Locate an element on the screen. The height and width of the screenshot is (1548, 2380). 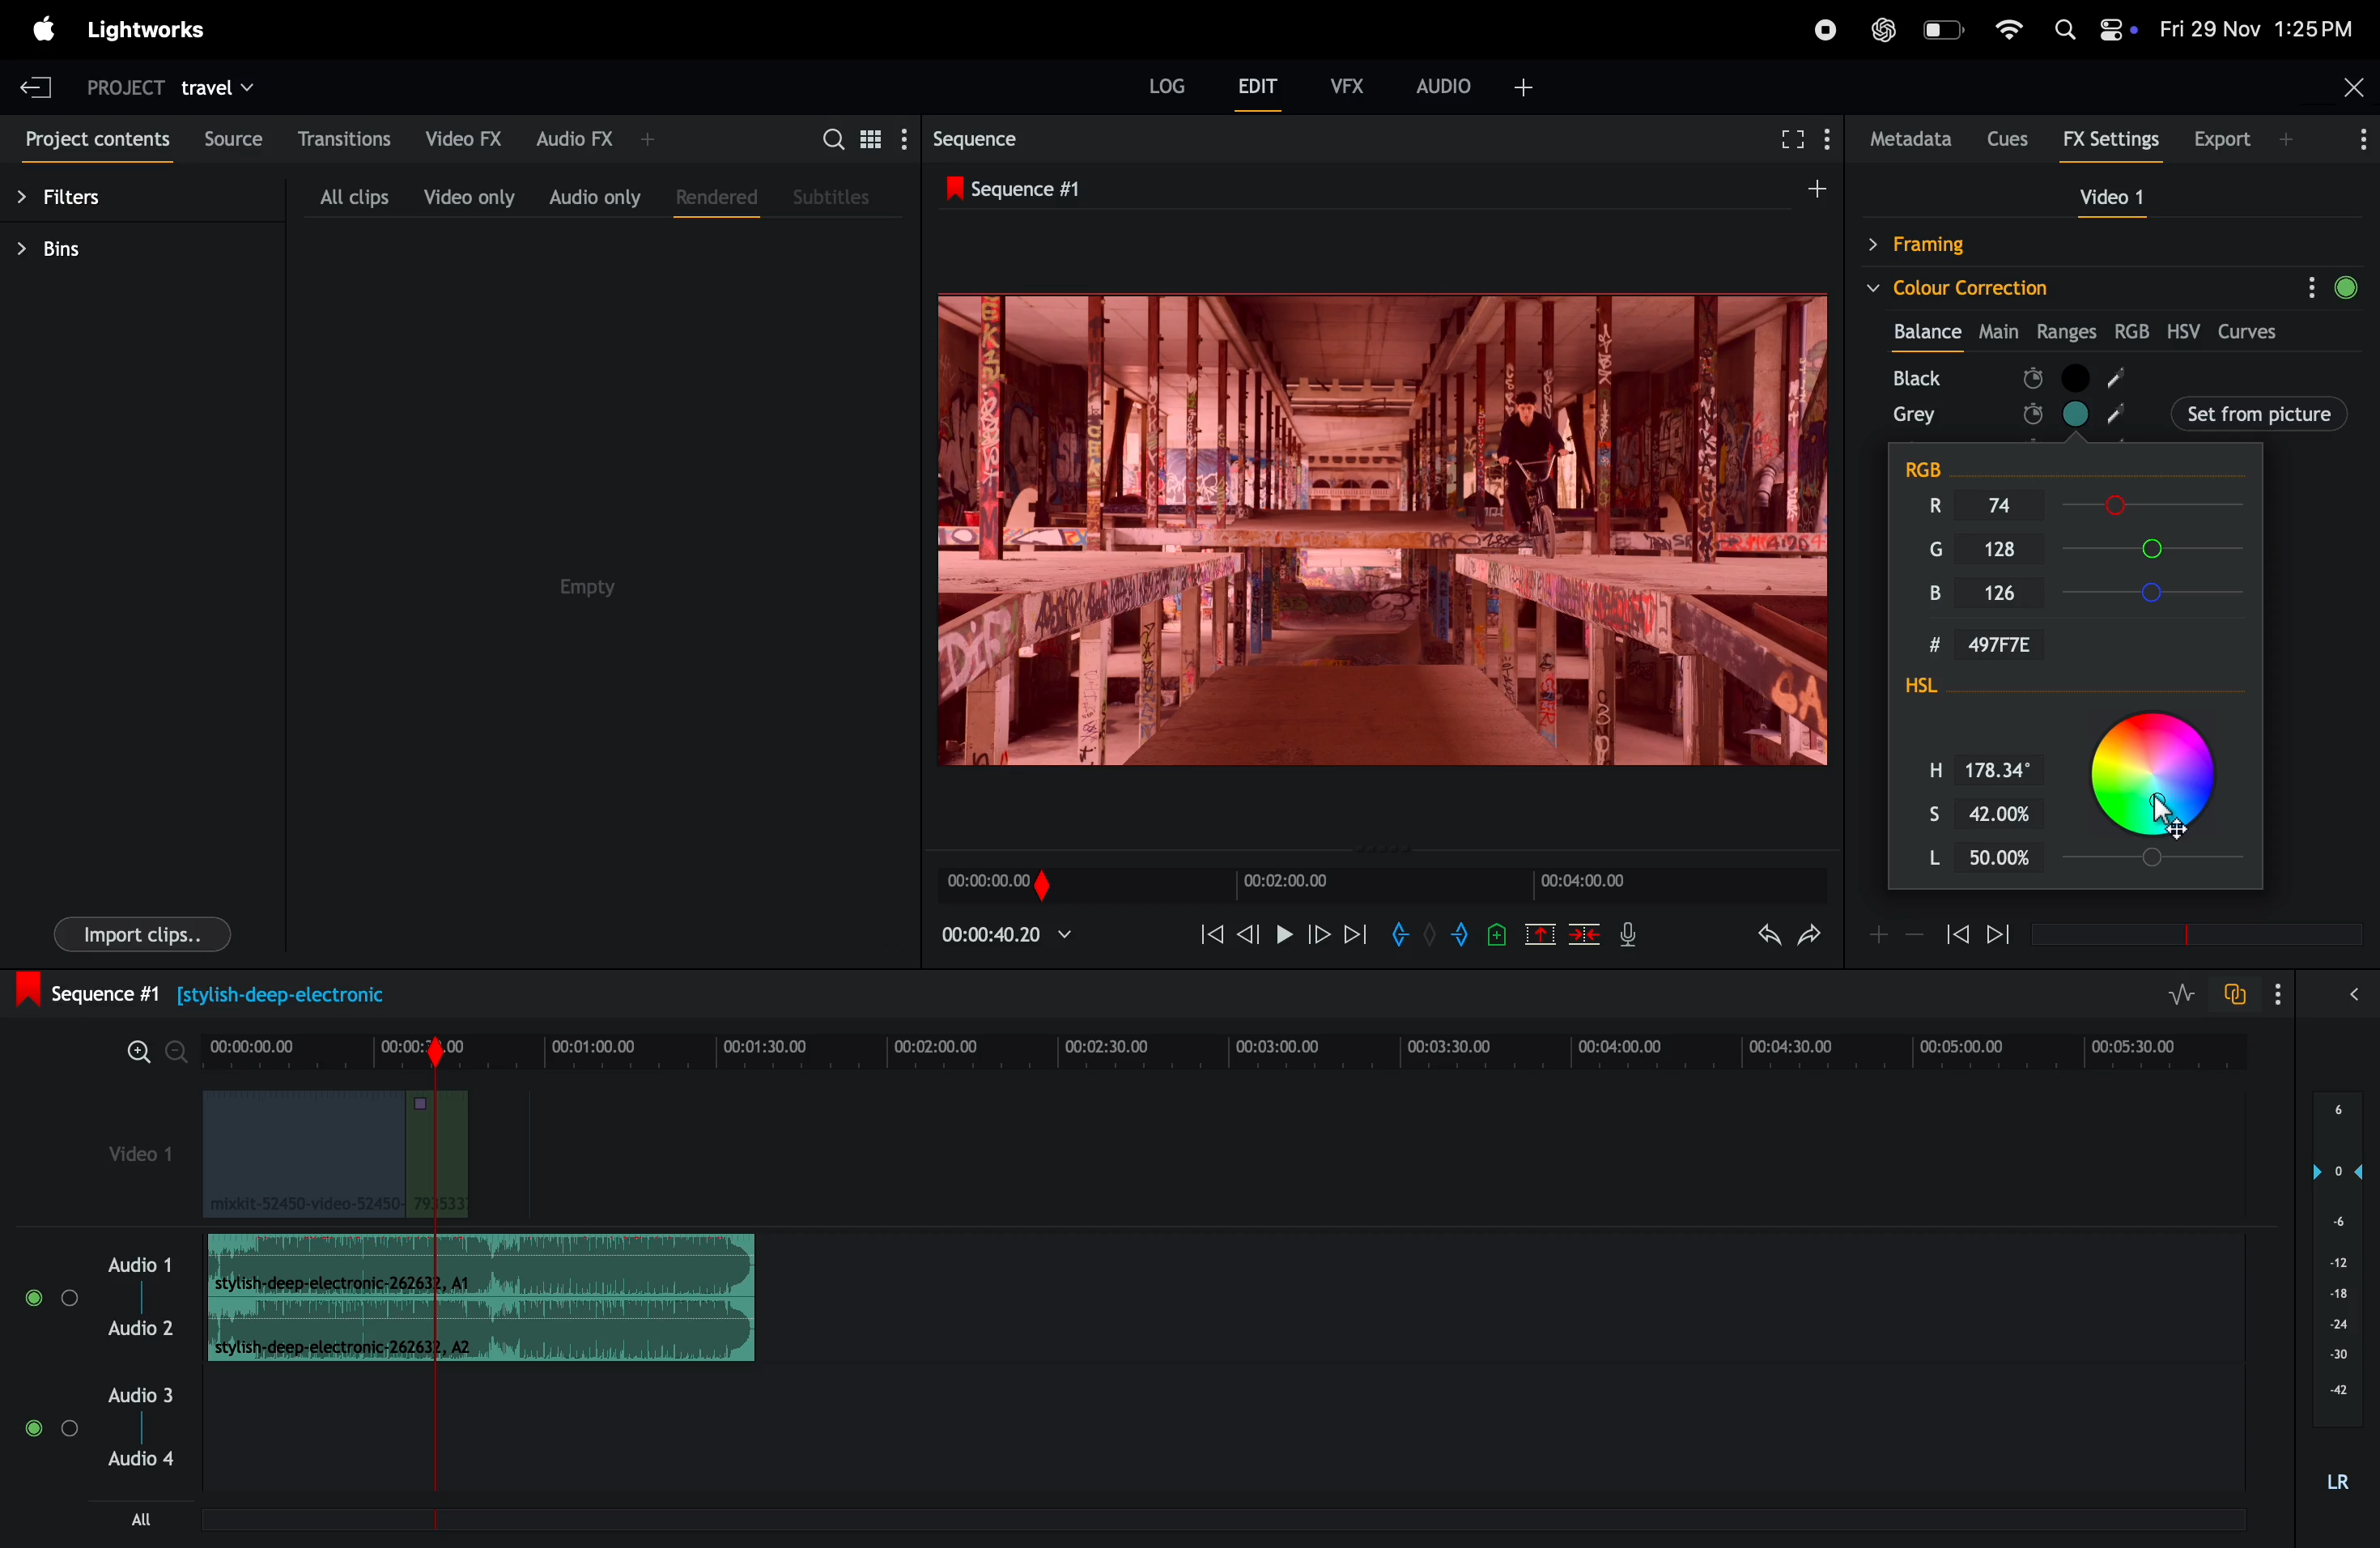
cursor is located at coordinates (2166, 810).